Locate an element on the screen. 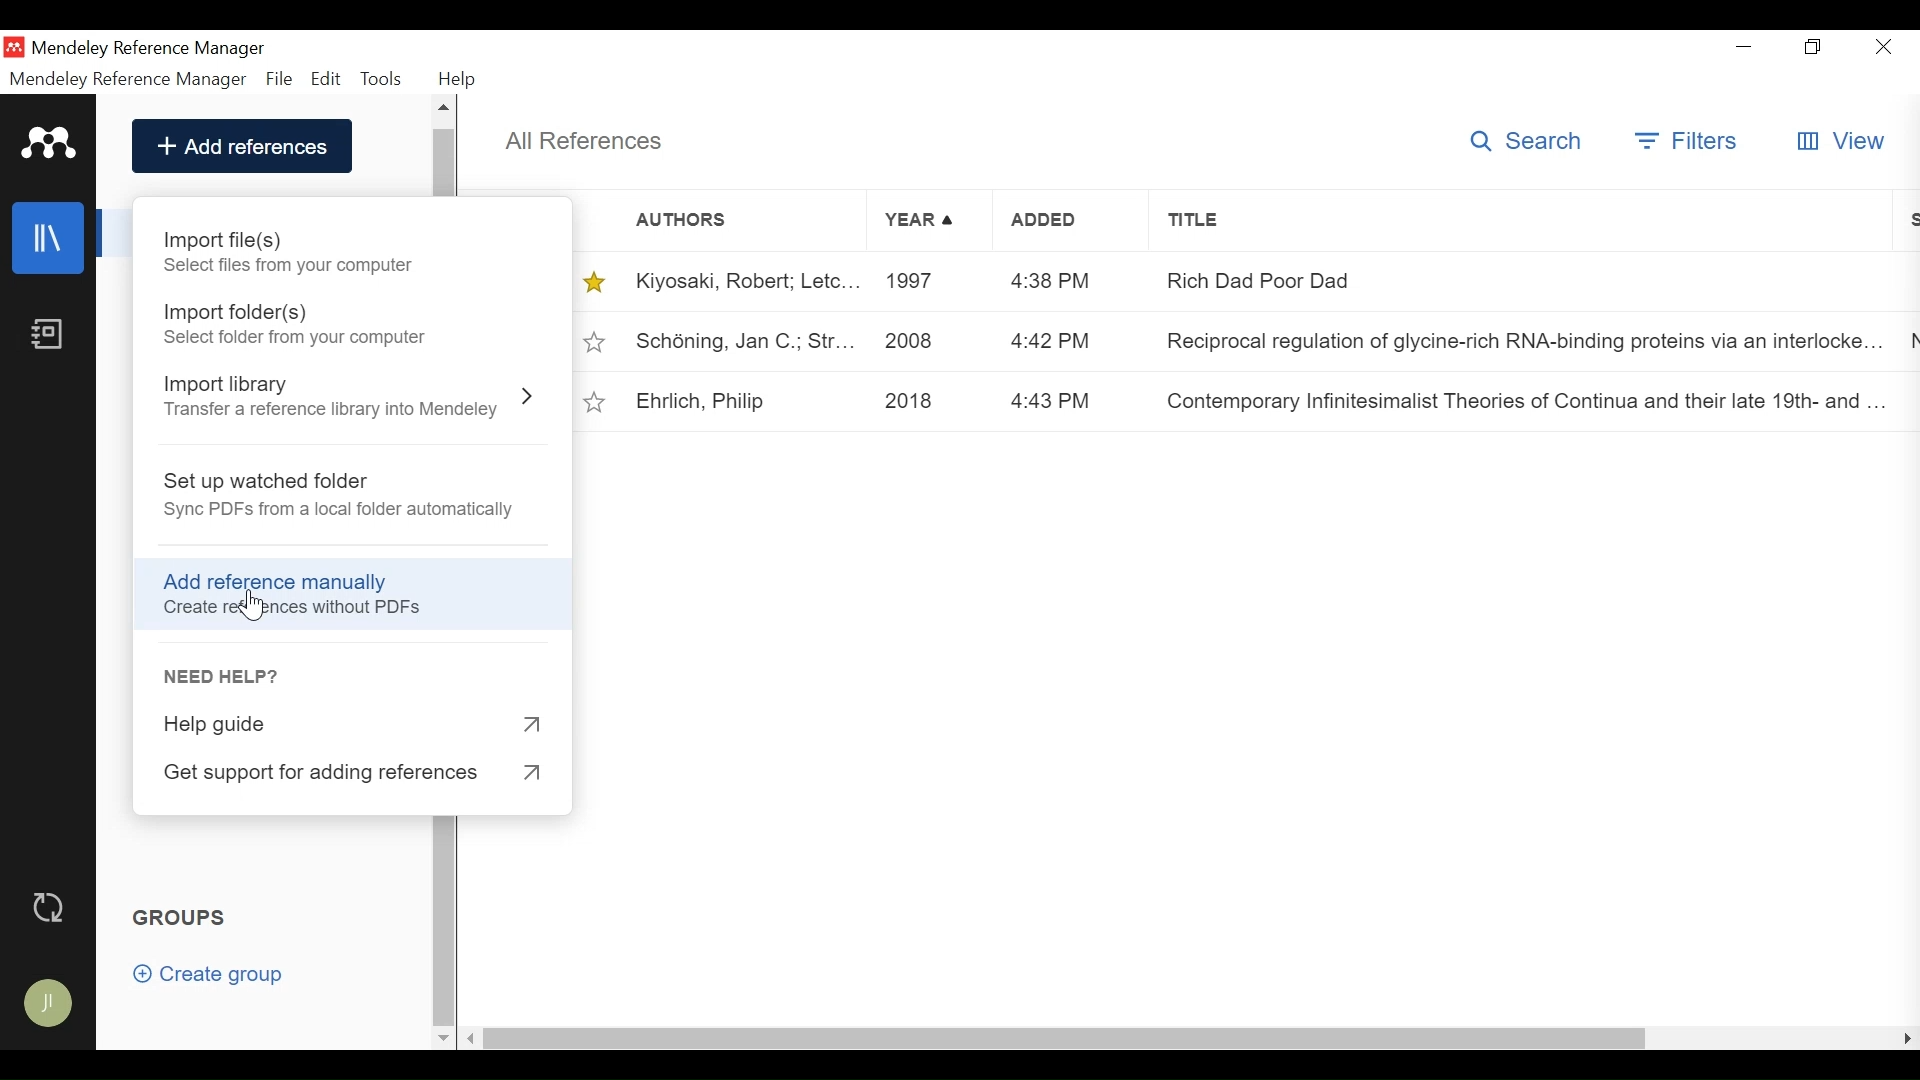 The image size is (1920, 1080). 2008 is located at coordinates (915, 341).